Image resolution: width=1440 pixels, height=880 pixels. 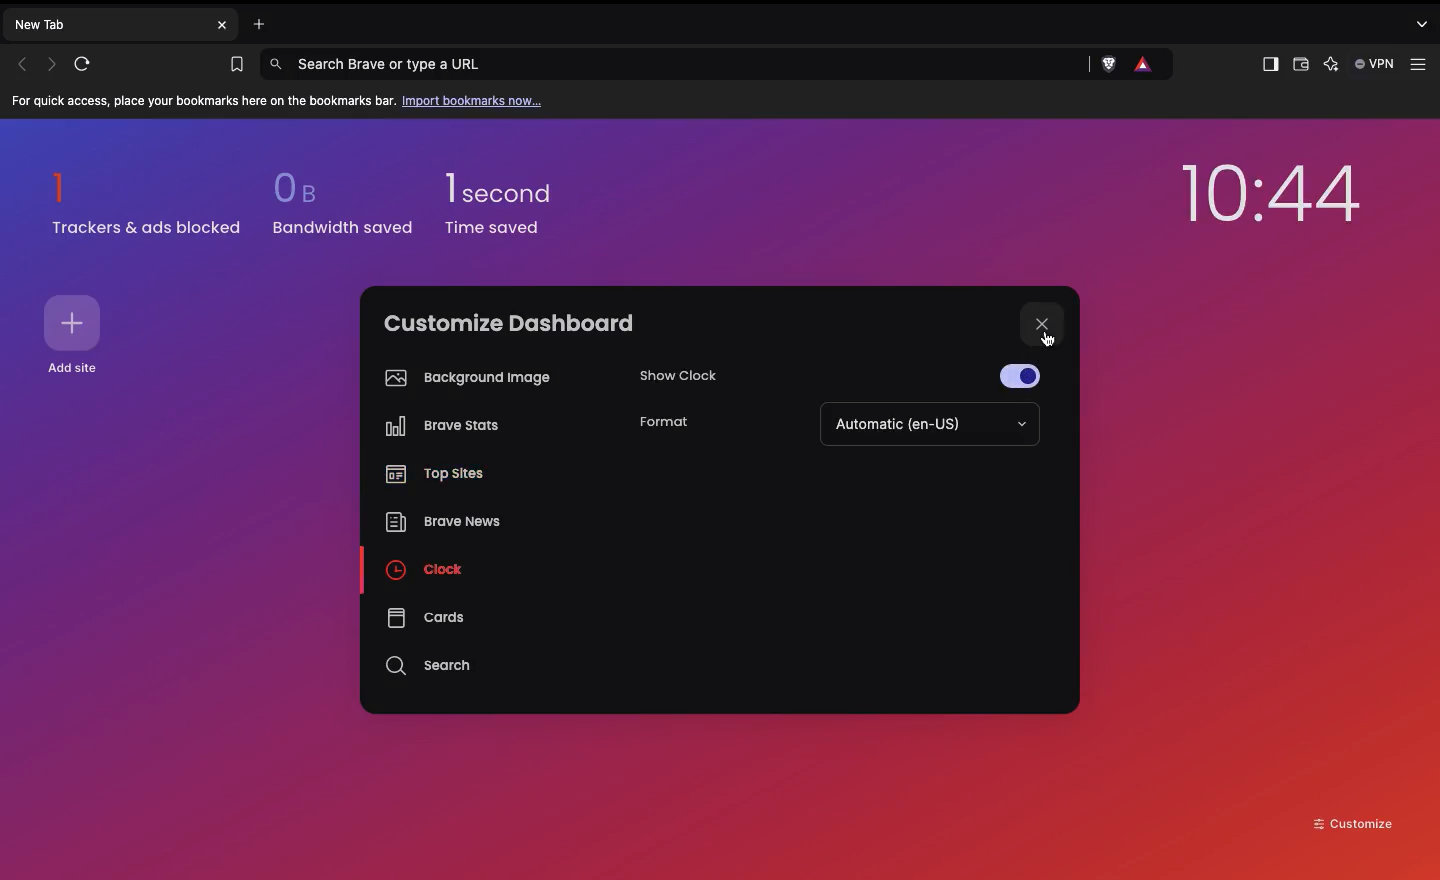 I want to click on Close, so click(x=1044, y=326).